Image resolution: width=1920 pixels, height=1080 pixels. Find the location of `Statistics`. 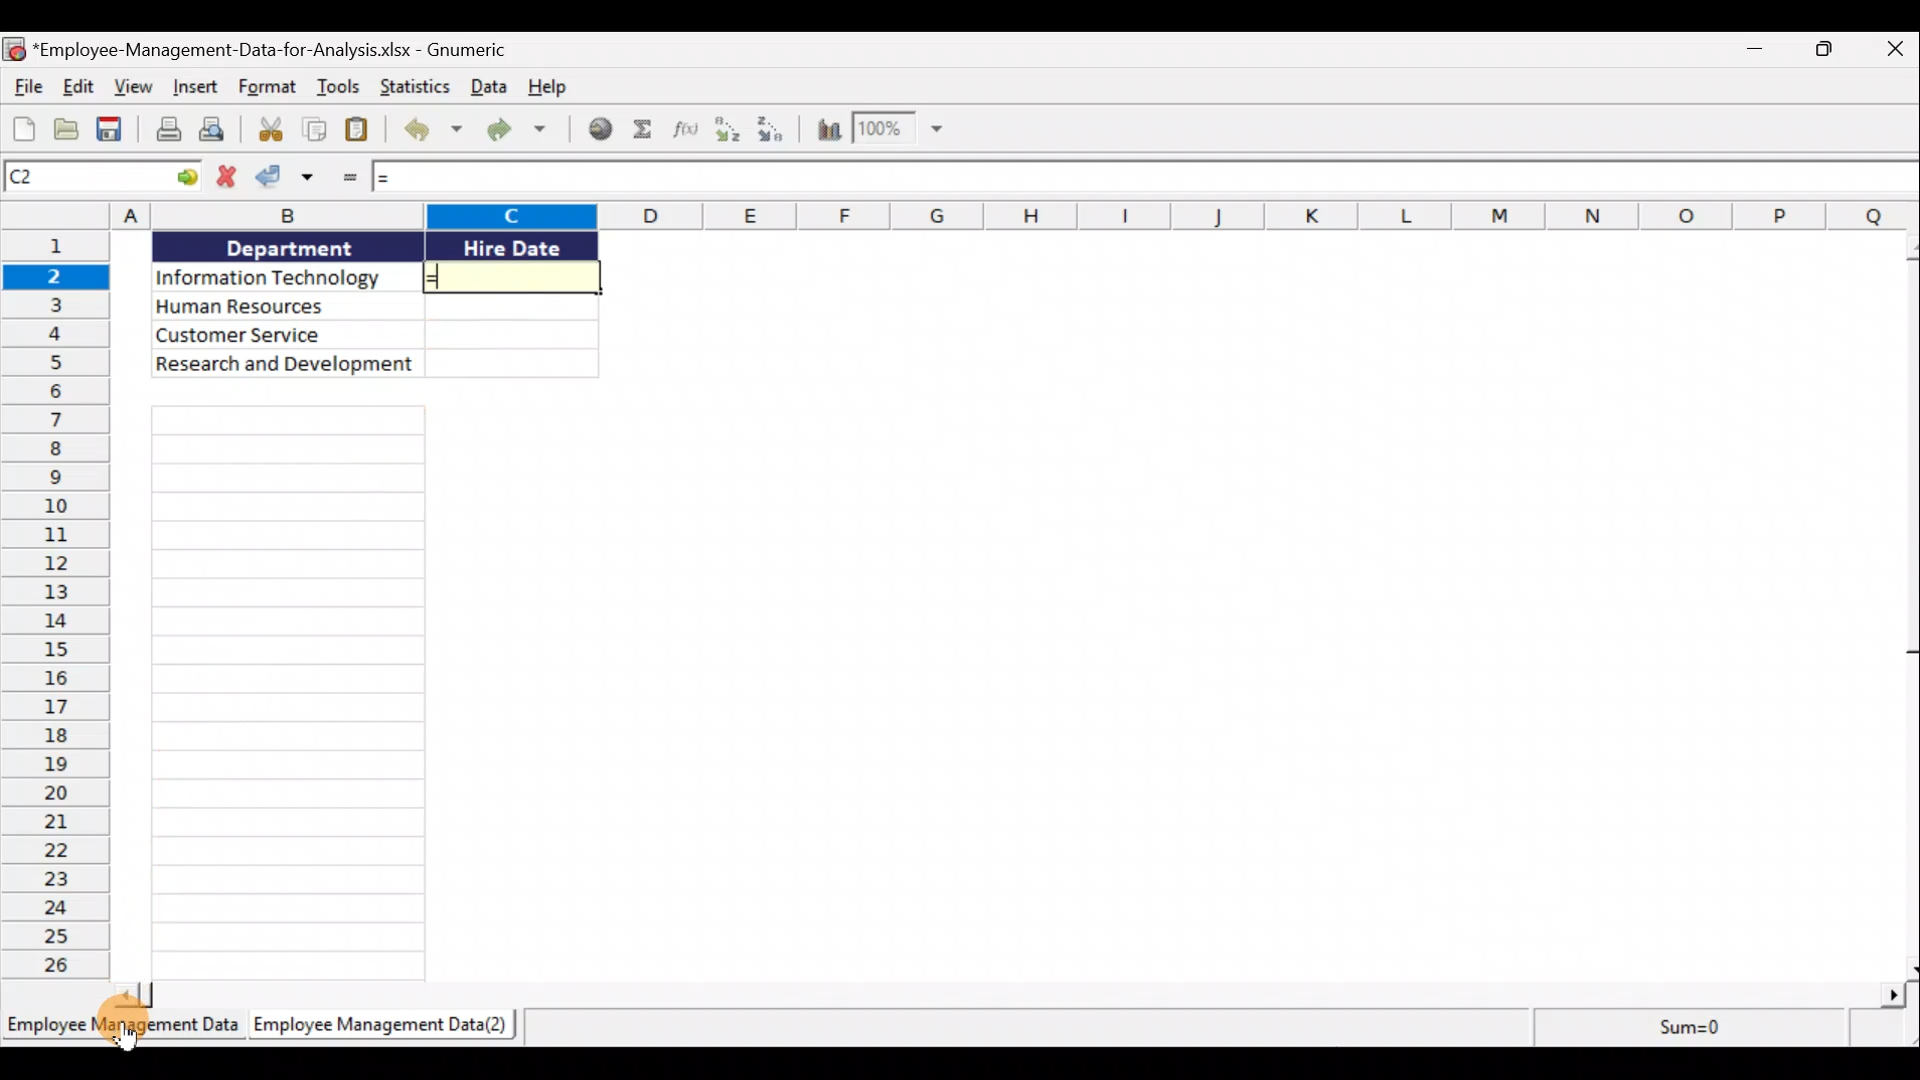

Statistics is located at coordinates (413, 86).